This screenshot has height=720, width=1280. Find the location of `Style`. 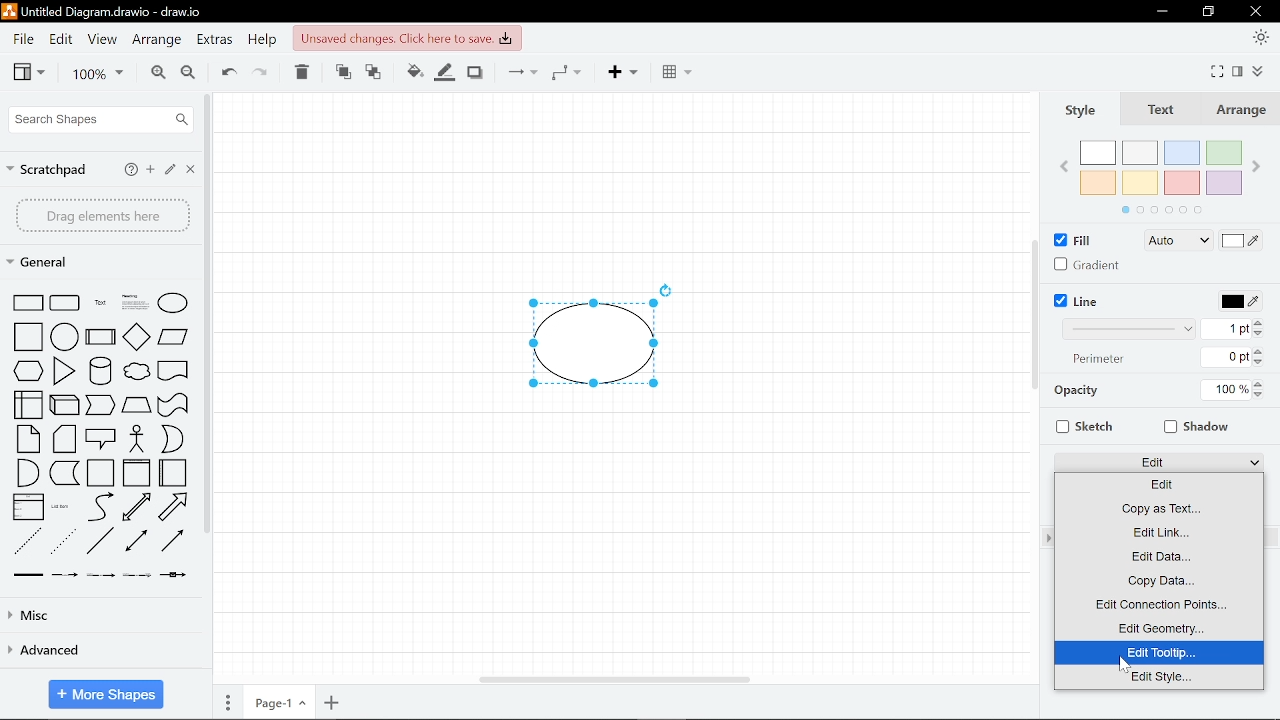

Style is located at coordinates (1080, 110).